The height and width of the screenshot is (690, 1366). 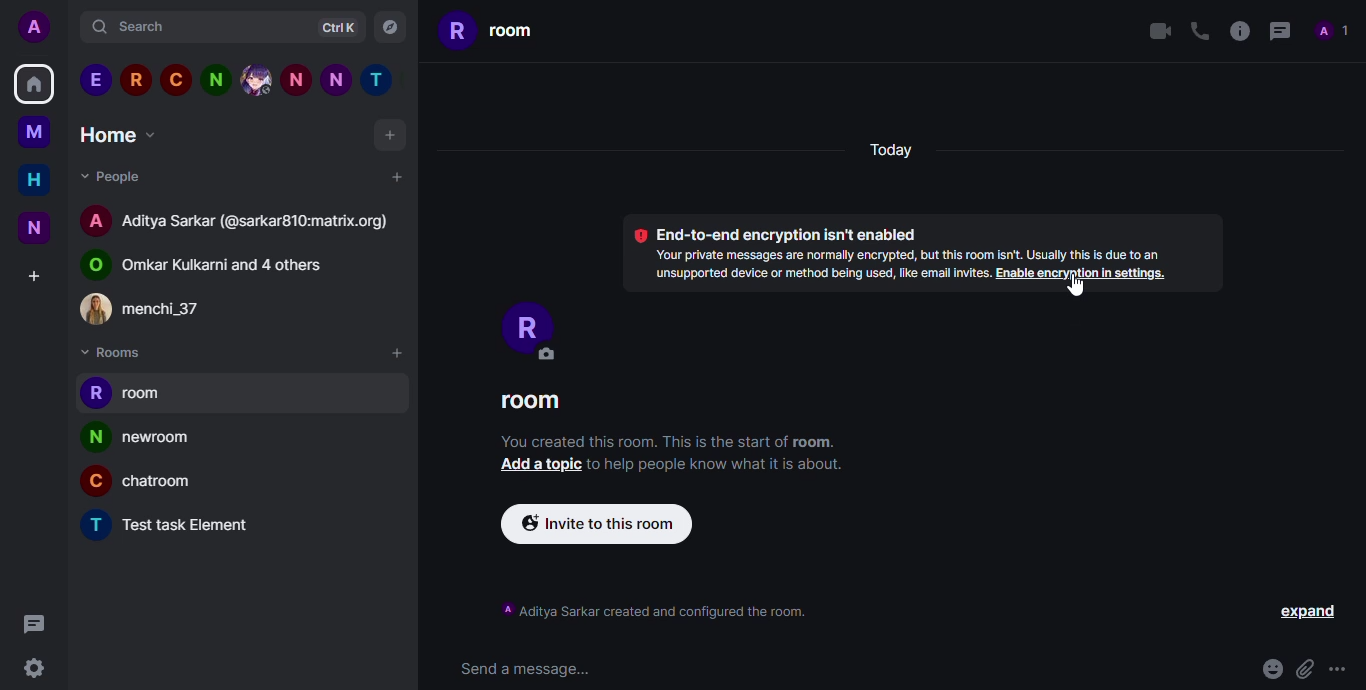 What do you see at coordinates (137, 79) in the screenshot?
I see `Contact shortcut` at bounding box center [137, 79].